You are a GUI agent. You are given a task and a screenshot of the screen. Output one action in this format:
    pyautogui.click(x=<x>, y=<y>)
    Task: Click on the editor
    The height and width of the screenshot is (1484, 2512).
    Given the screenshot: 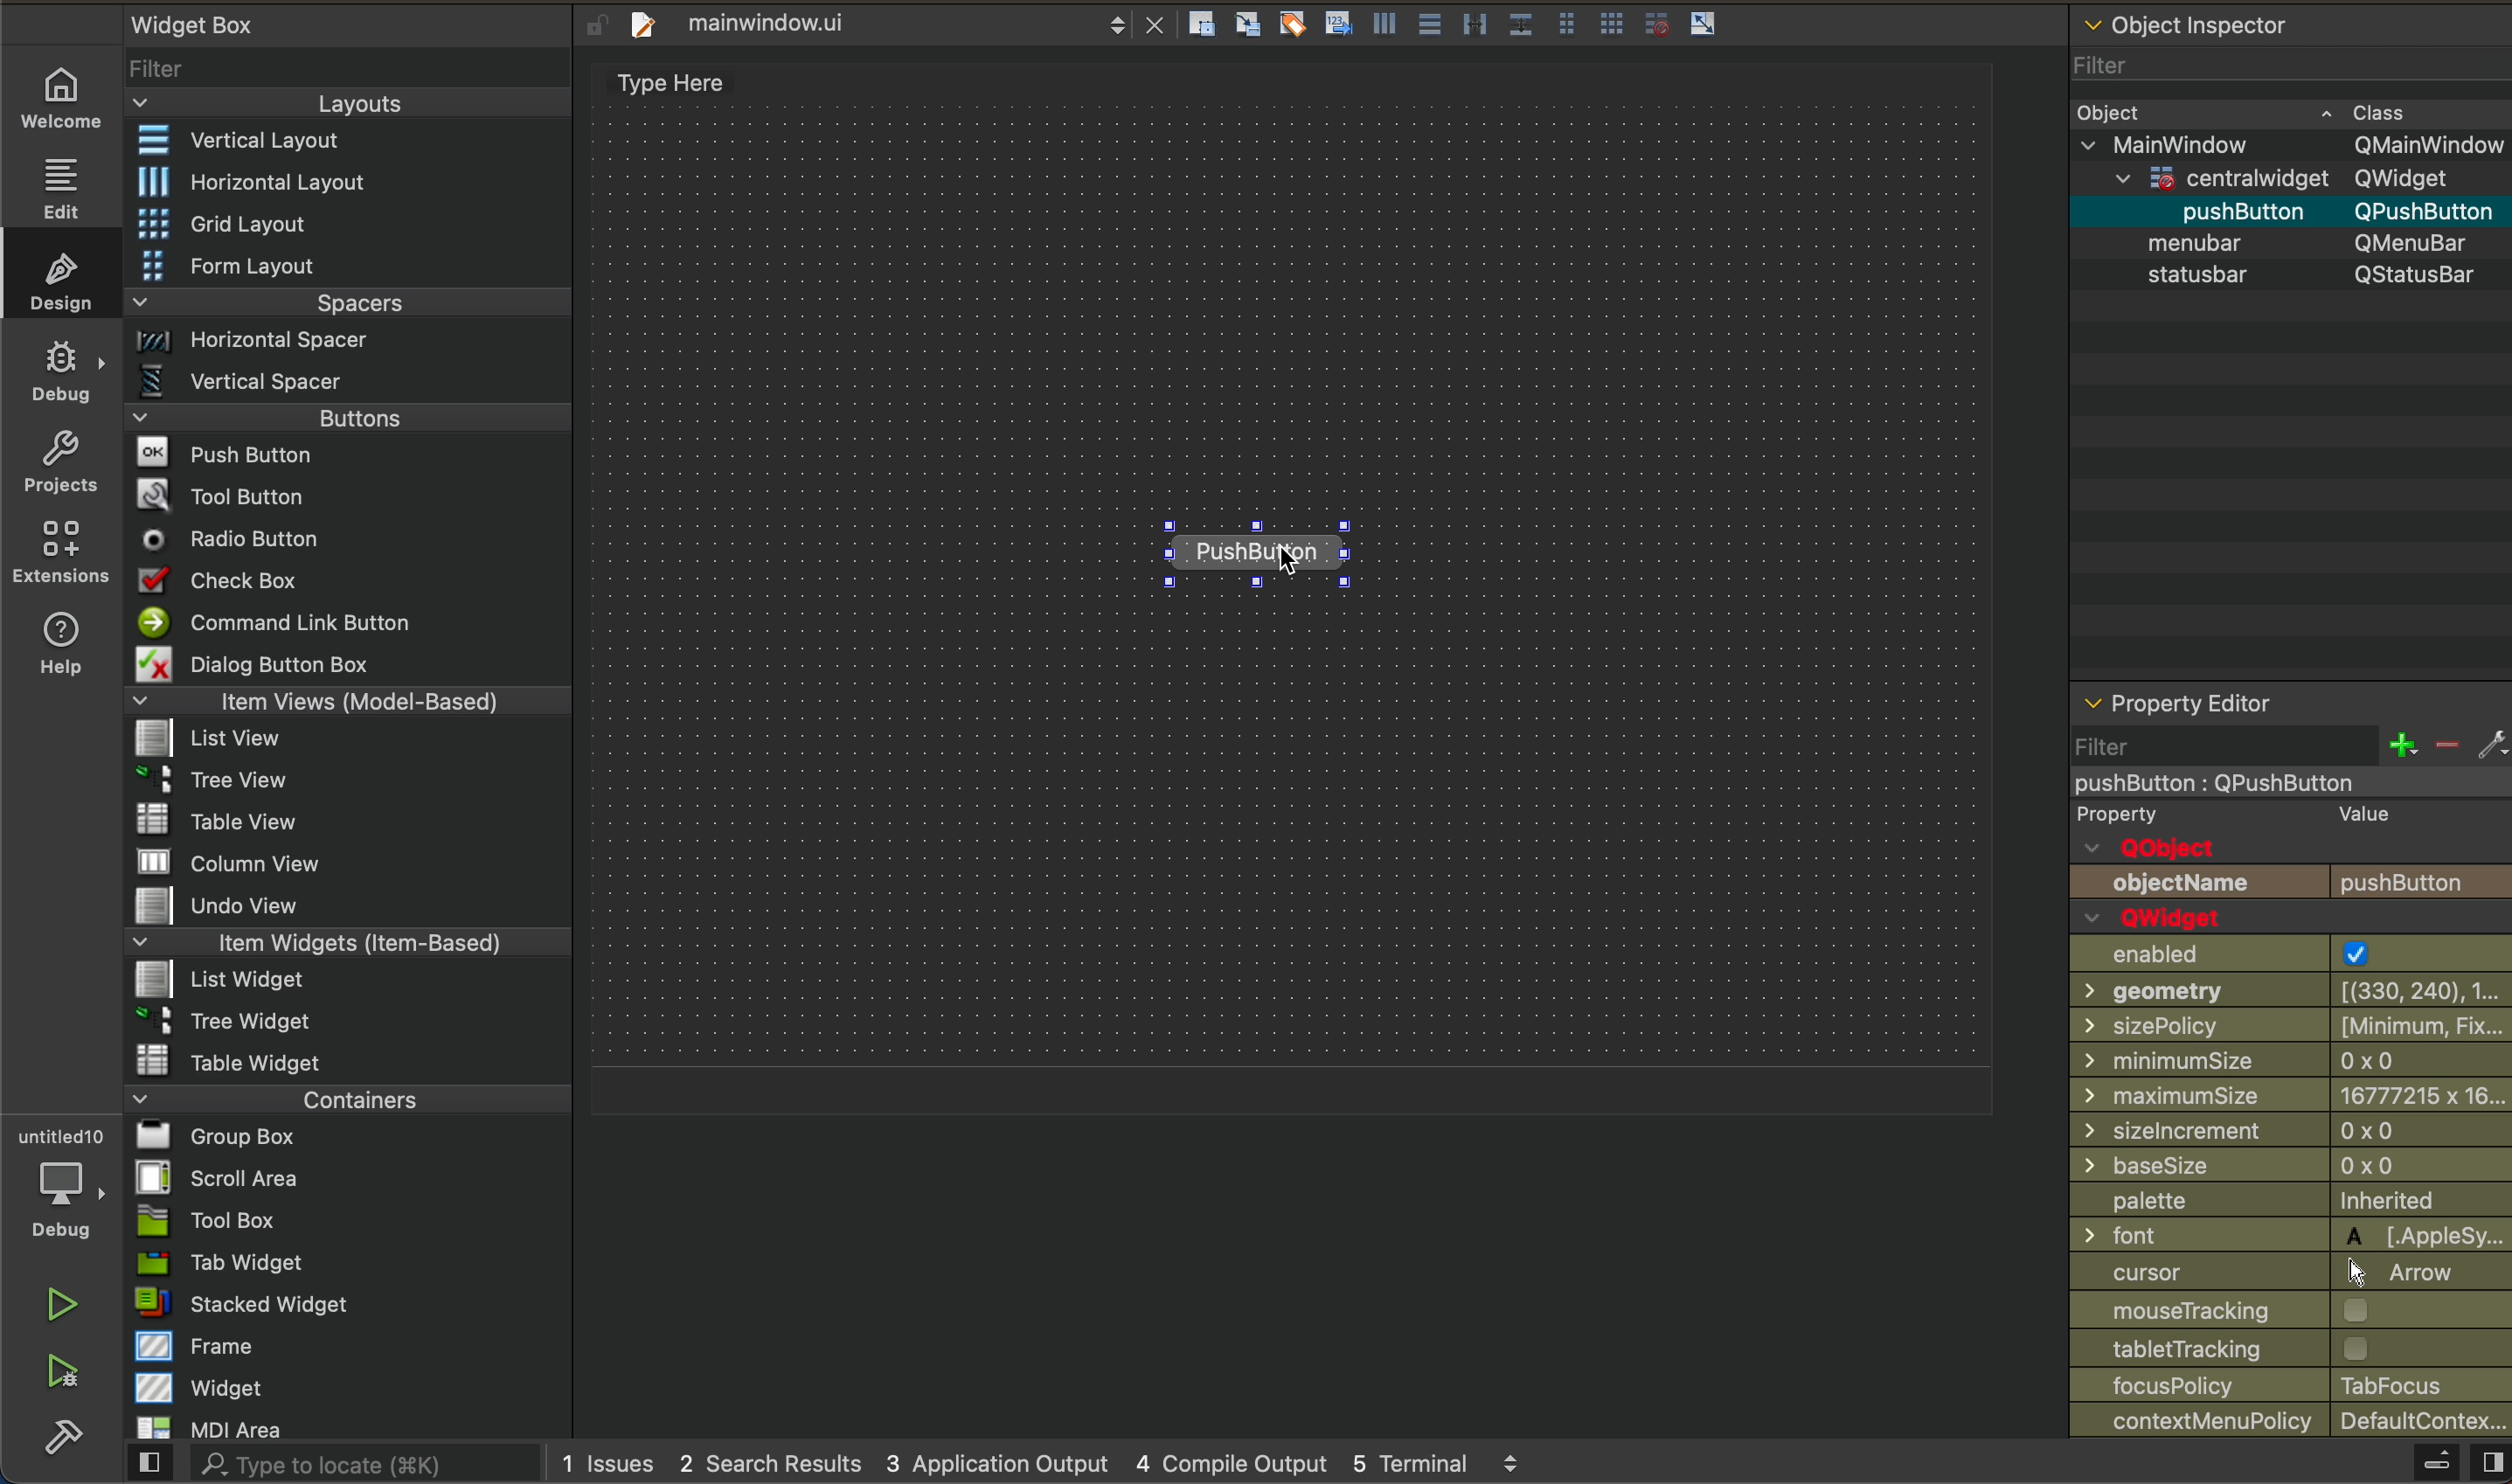 What is the action you would take?
    pyautogui.click(x=661, y=78)
    